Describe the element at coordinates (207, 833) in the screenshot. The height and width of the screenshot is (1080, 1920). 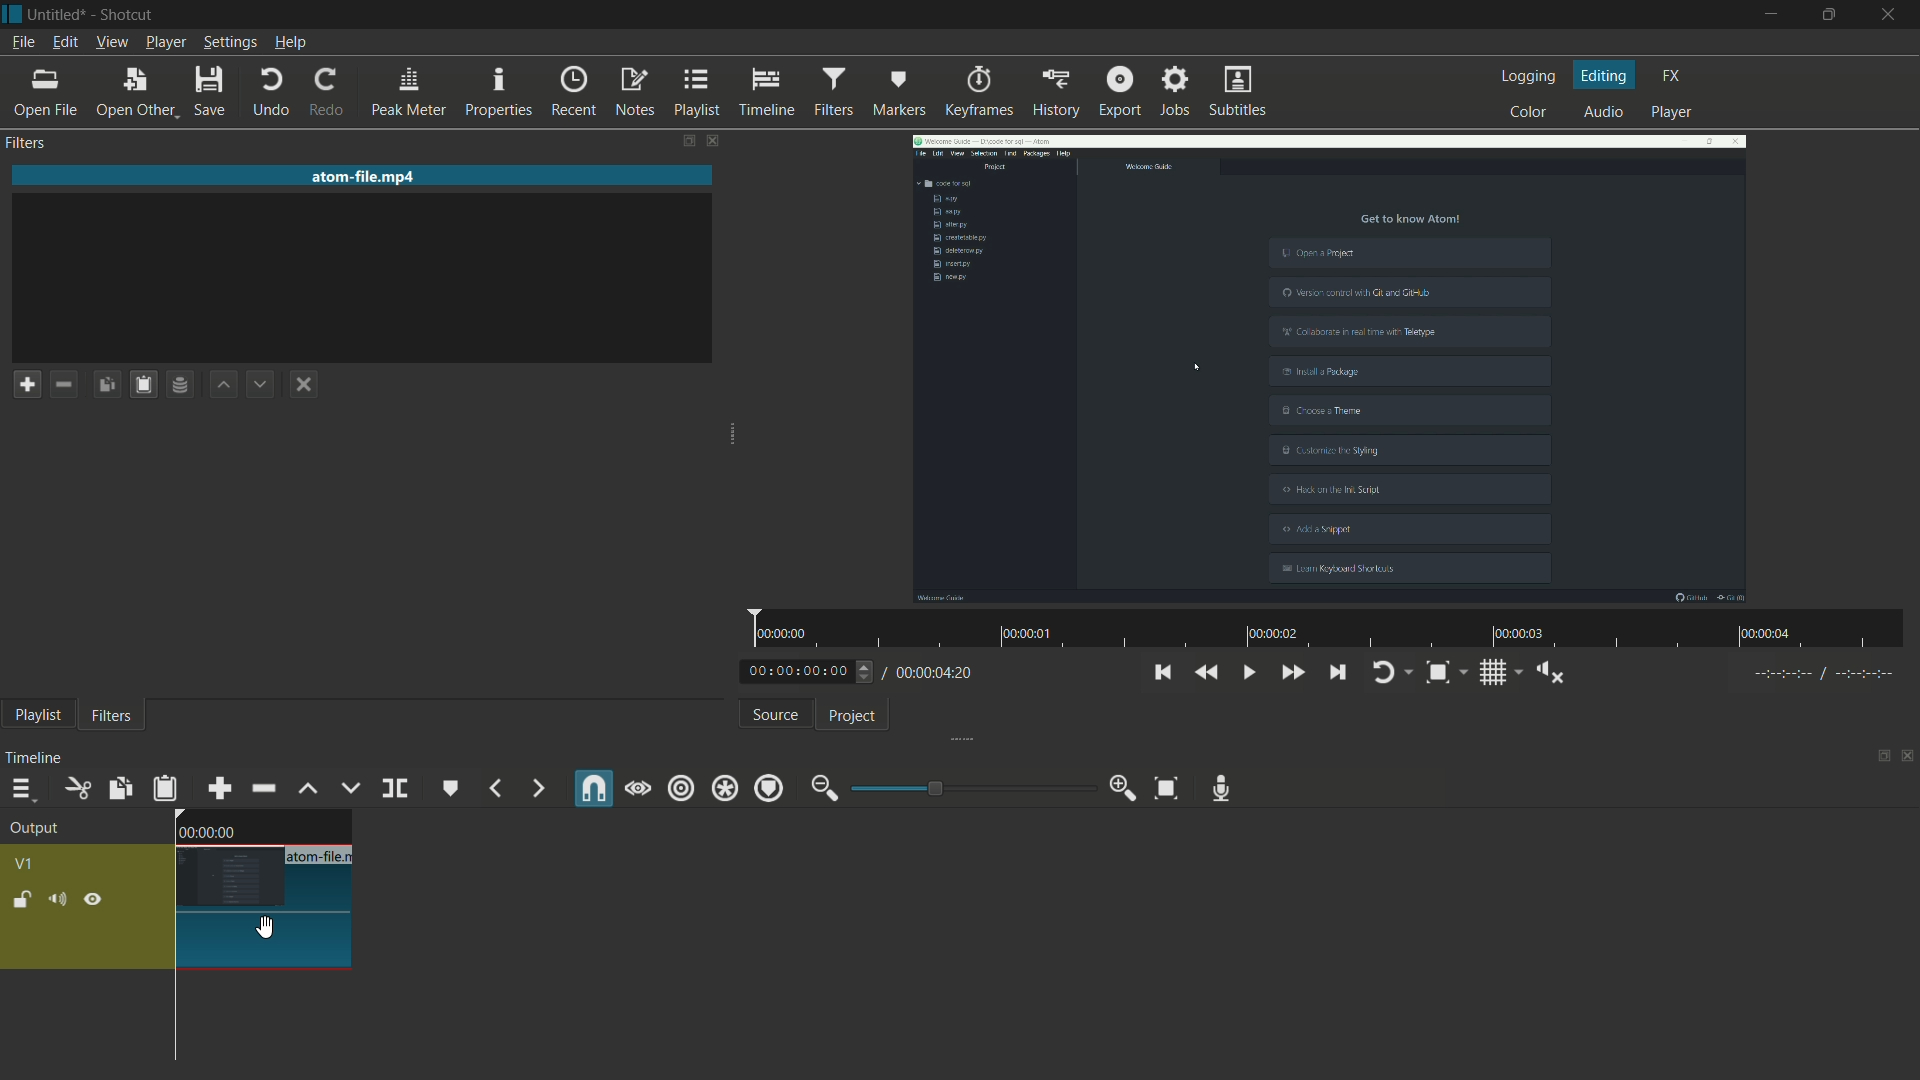
I see `current time` at that location.